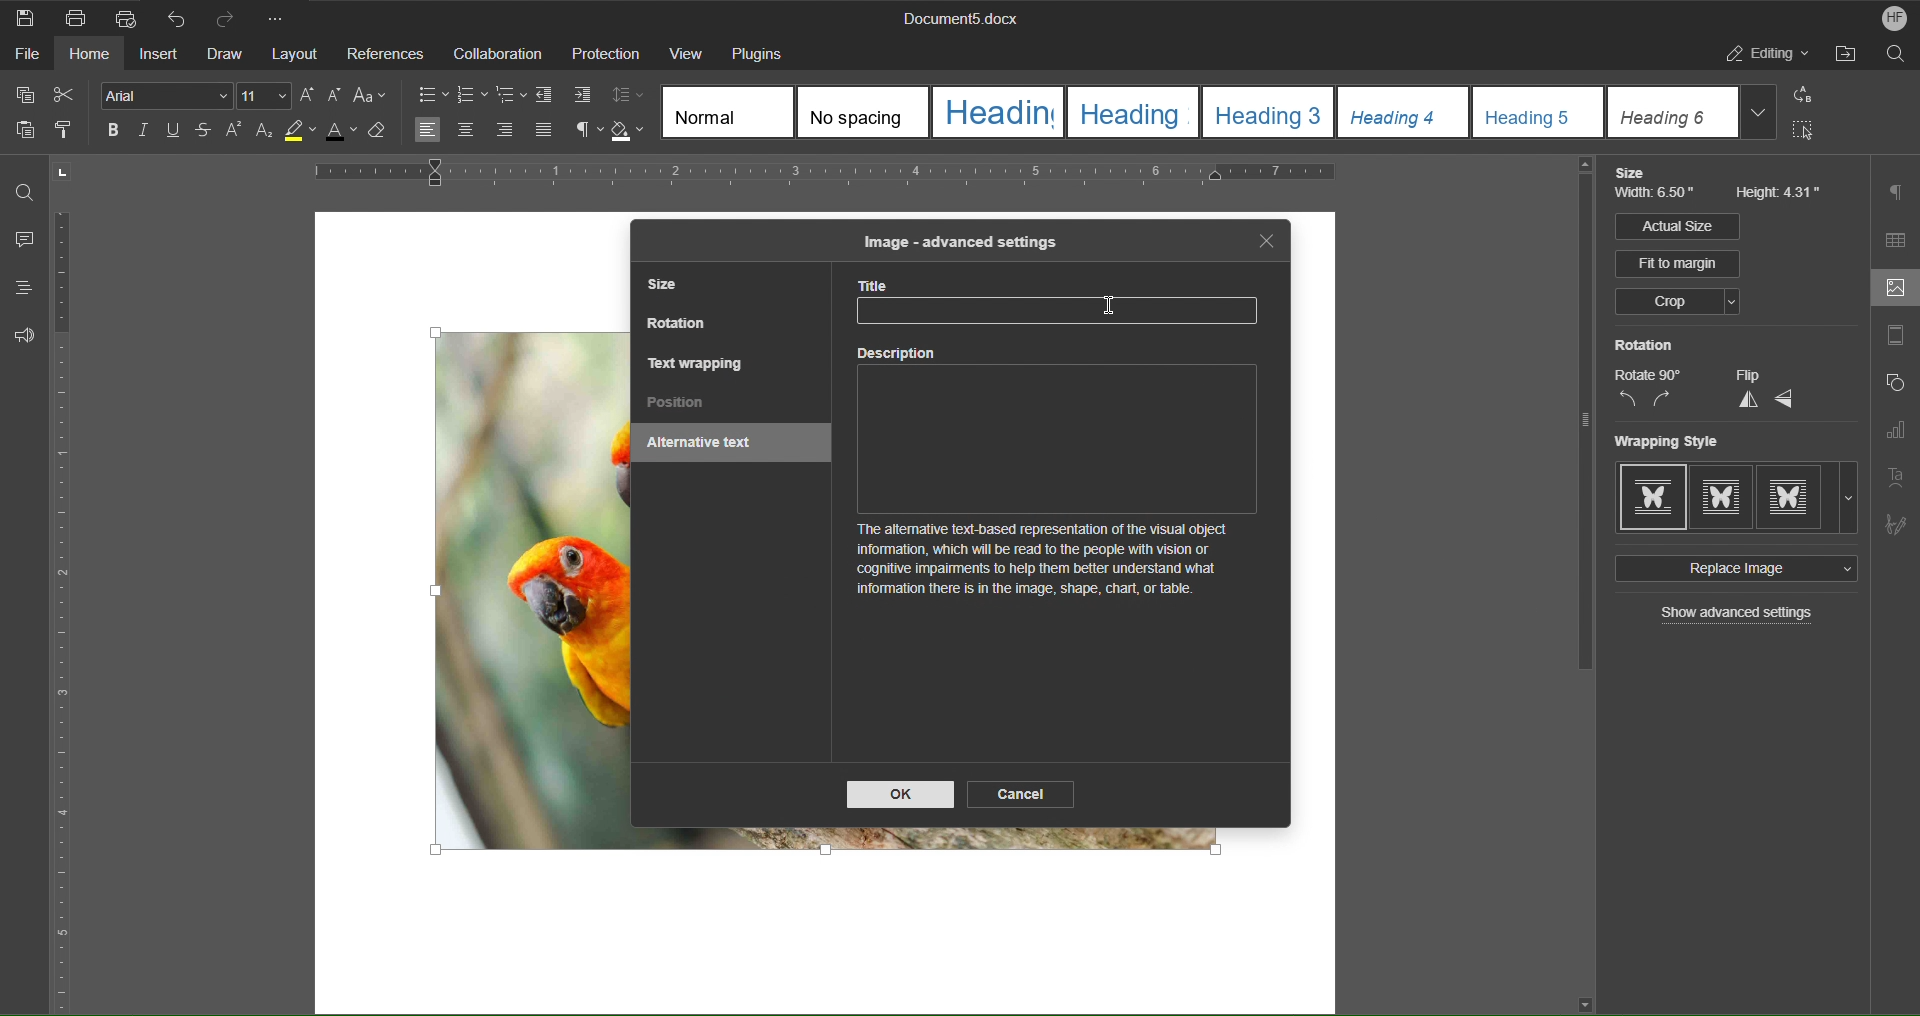 The image size is (1920, 1016). Describe the element at coordinates (22, 134) in the screenshot. I see `Paste` at that location.